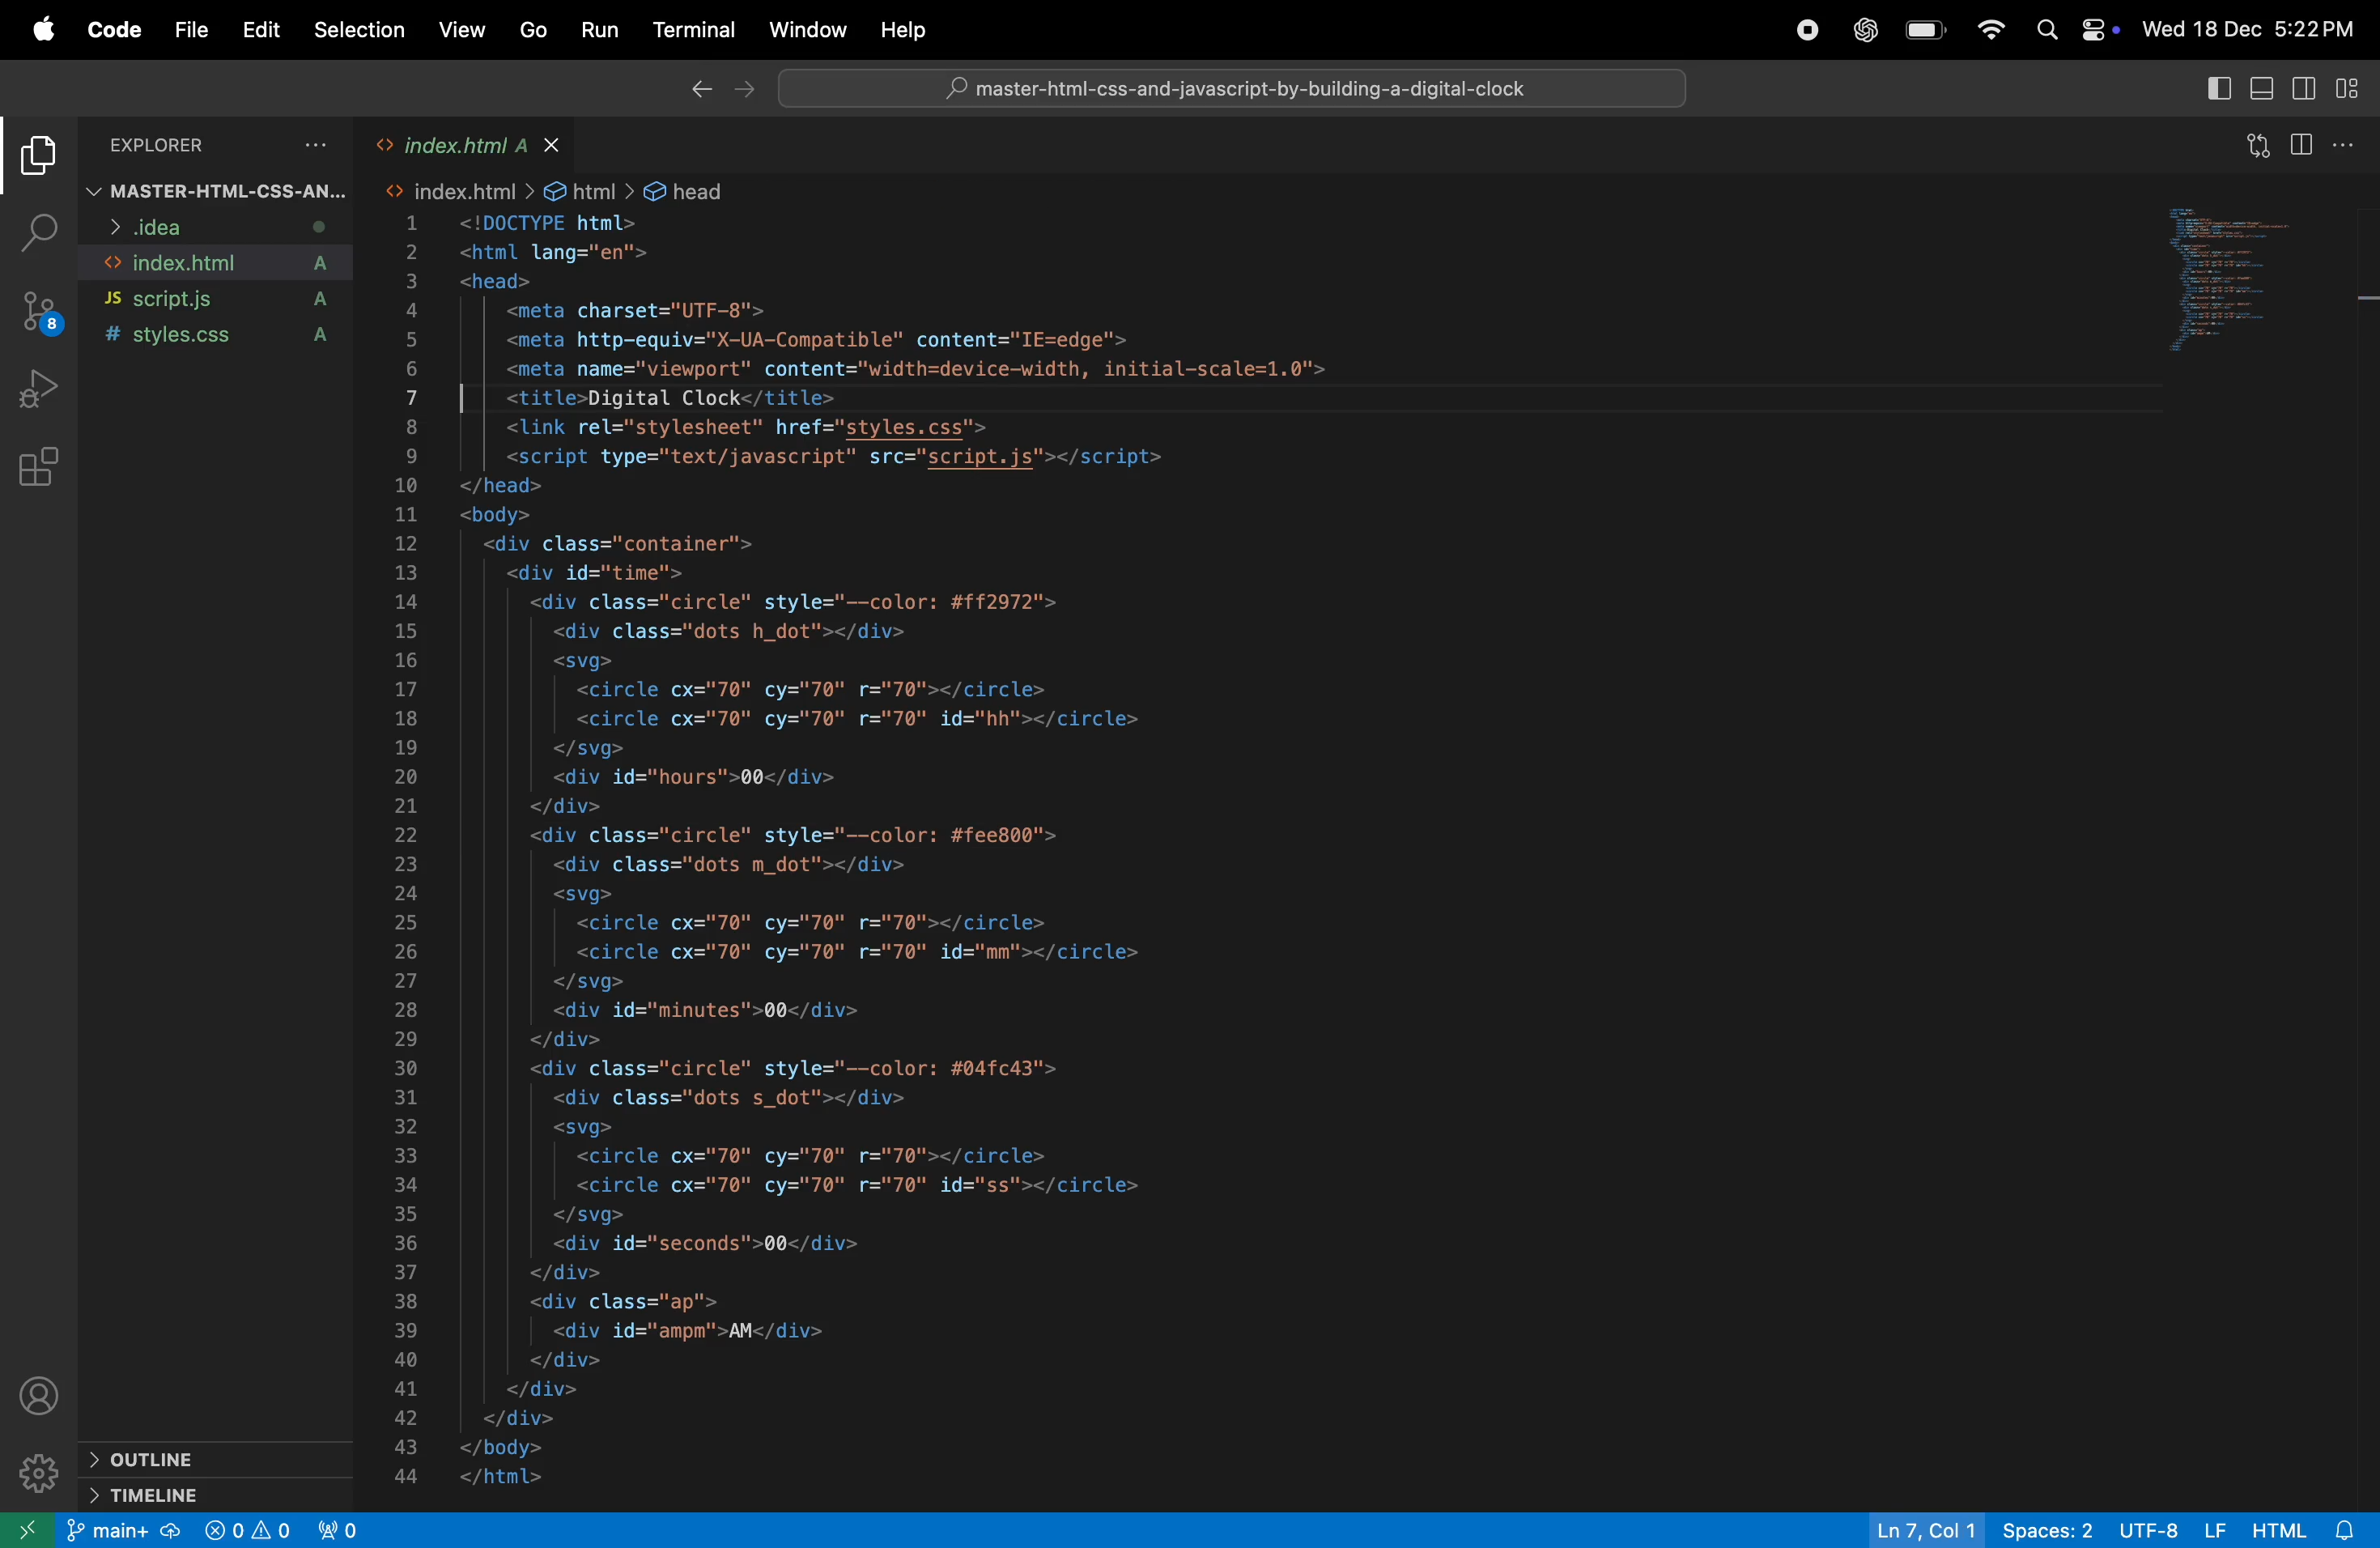  I want to click on idea, so click(207, 230).